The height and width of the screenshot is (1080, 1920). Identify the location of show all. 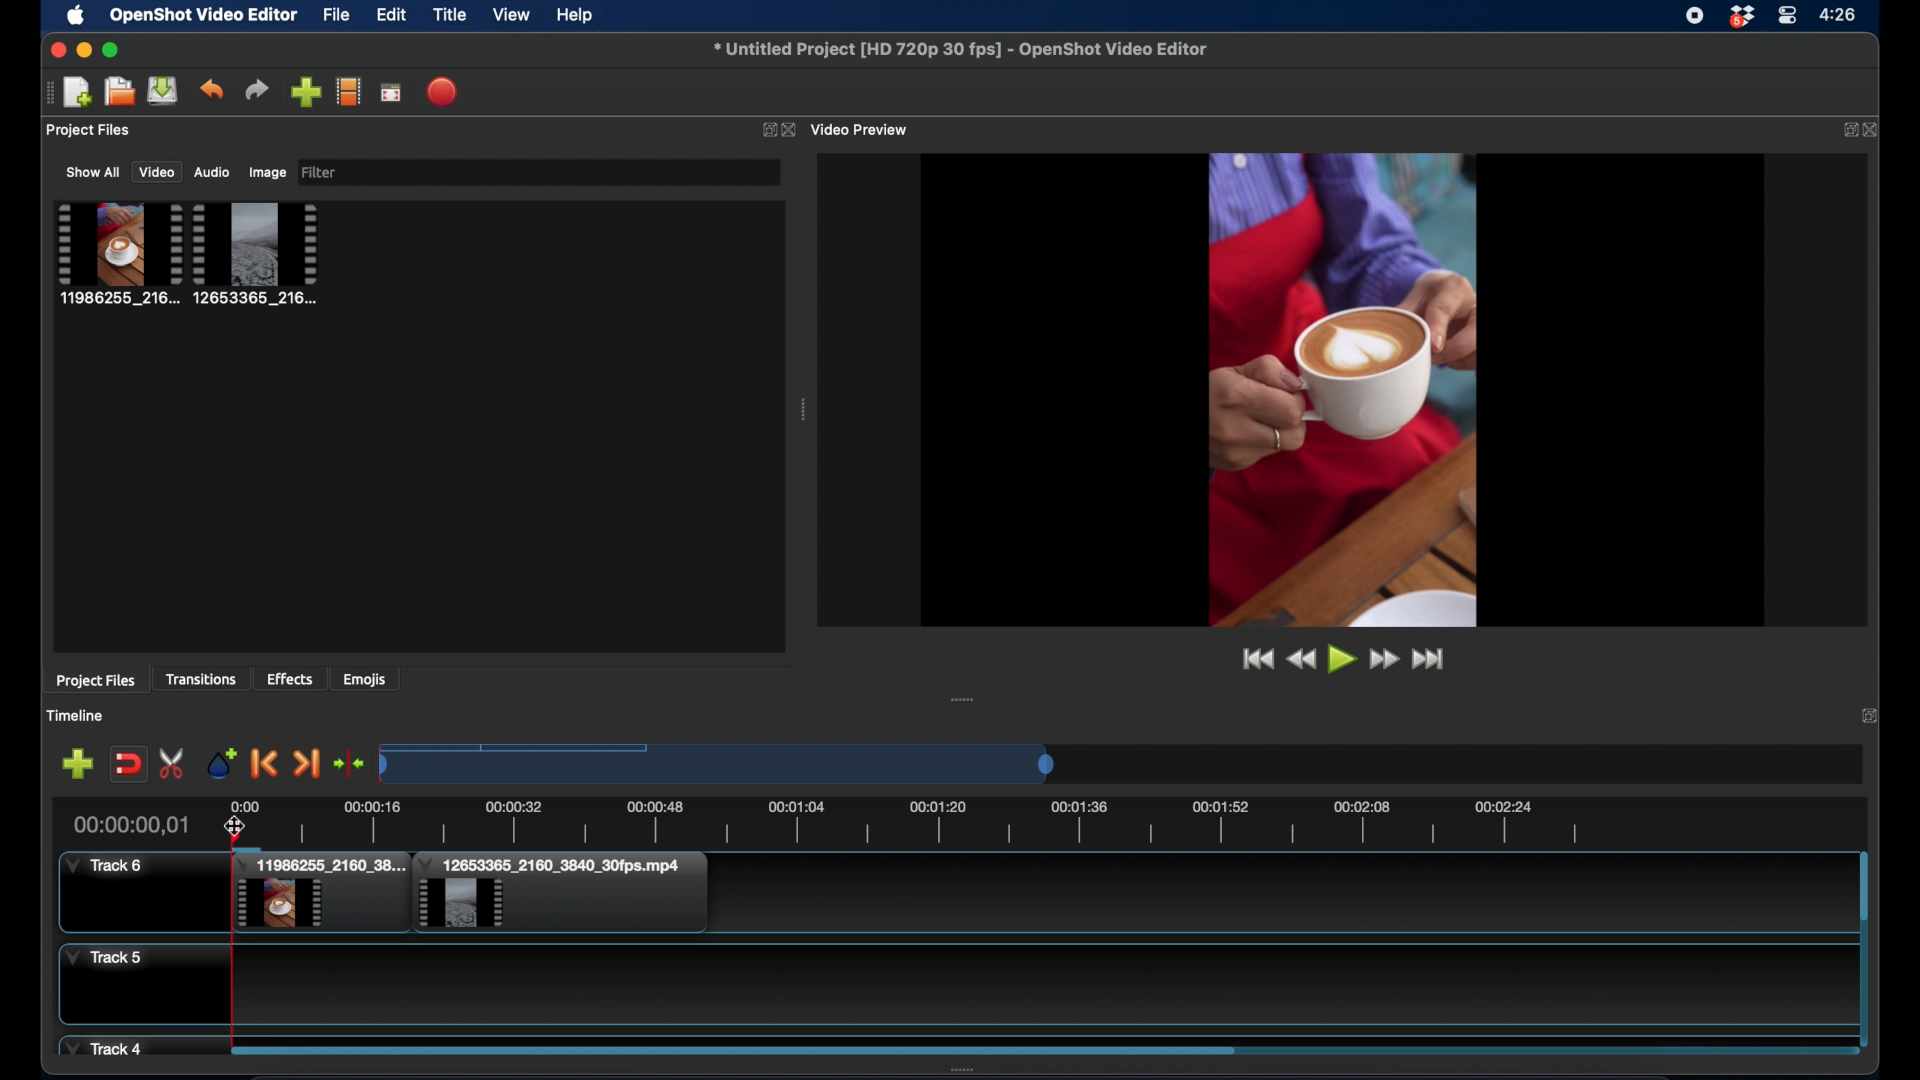
(92, 172).